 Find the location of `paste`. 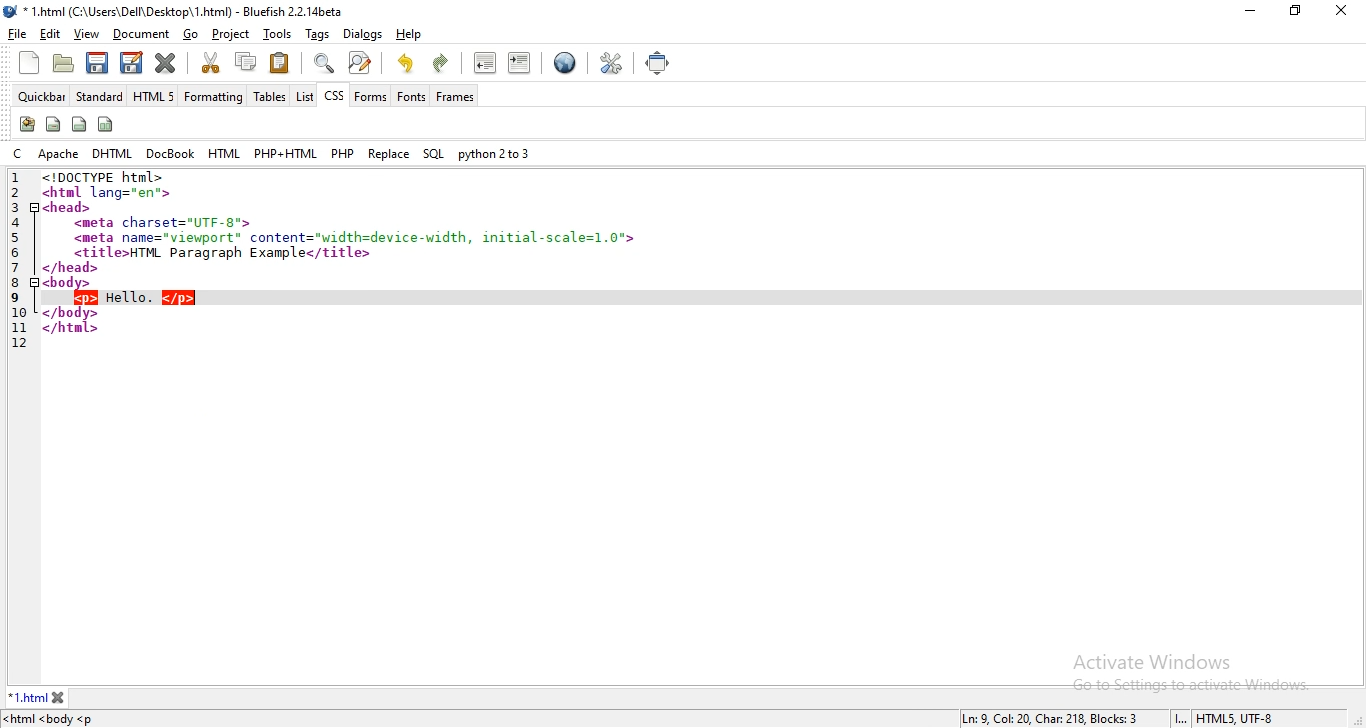

paste is located at coordinates (280, 63).